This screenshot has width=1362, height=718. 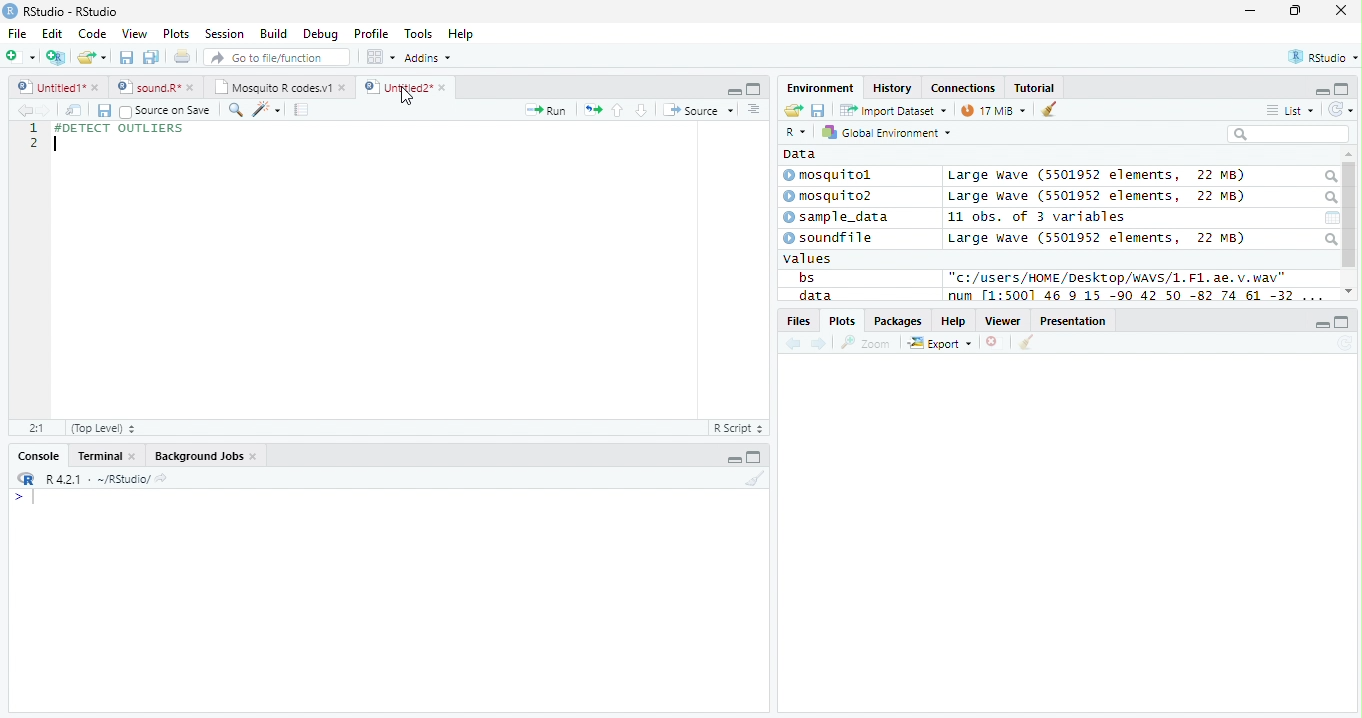 I want to click on Terminal, so click(x=104, y=456).